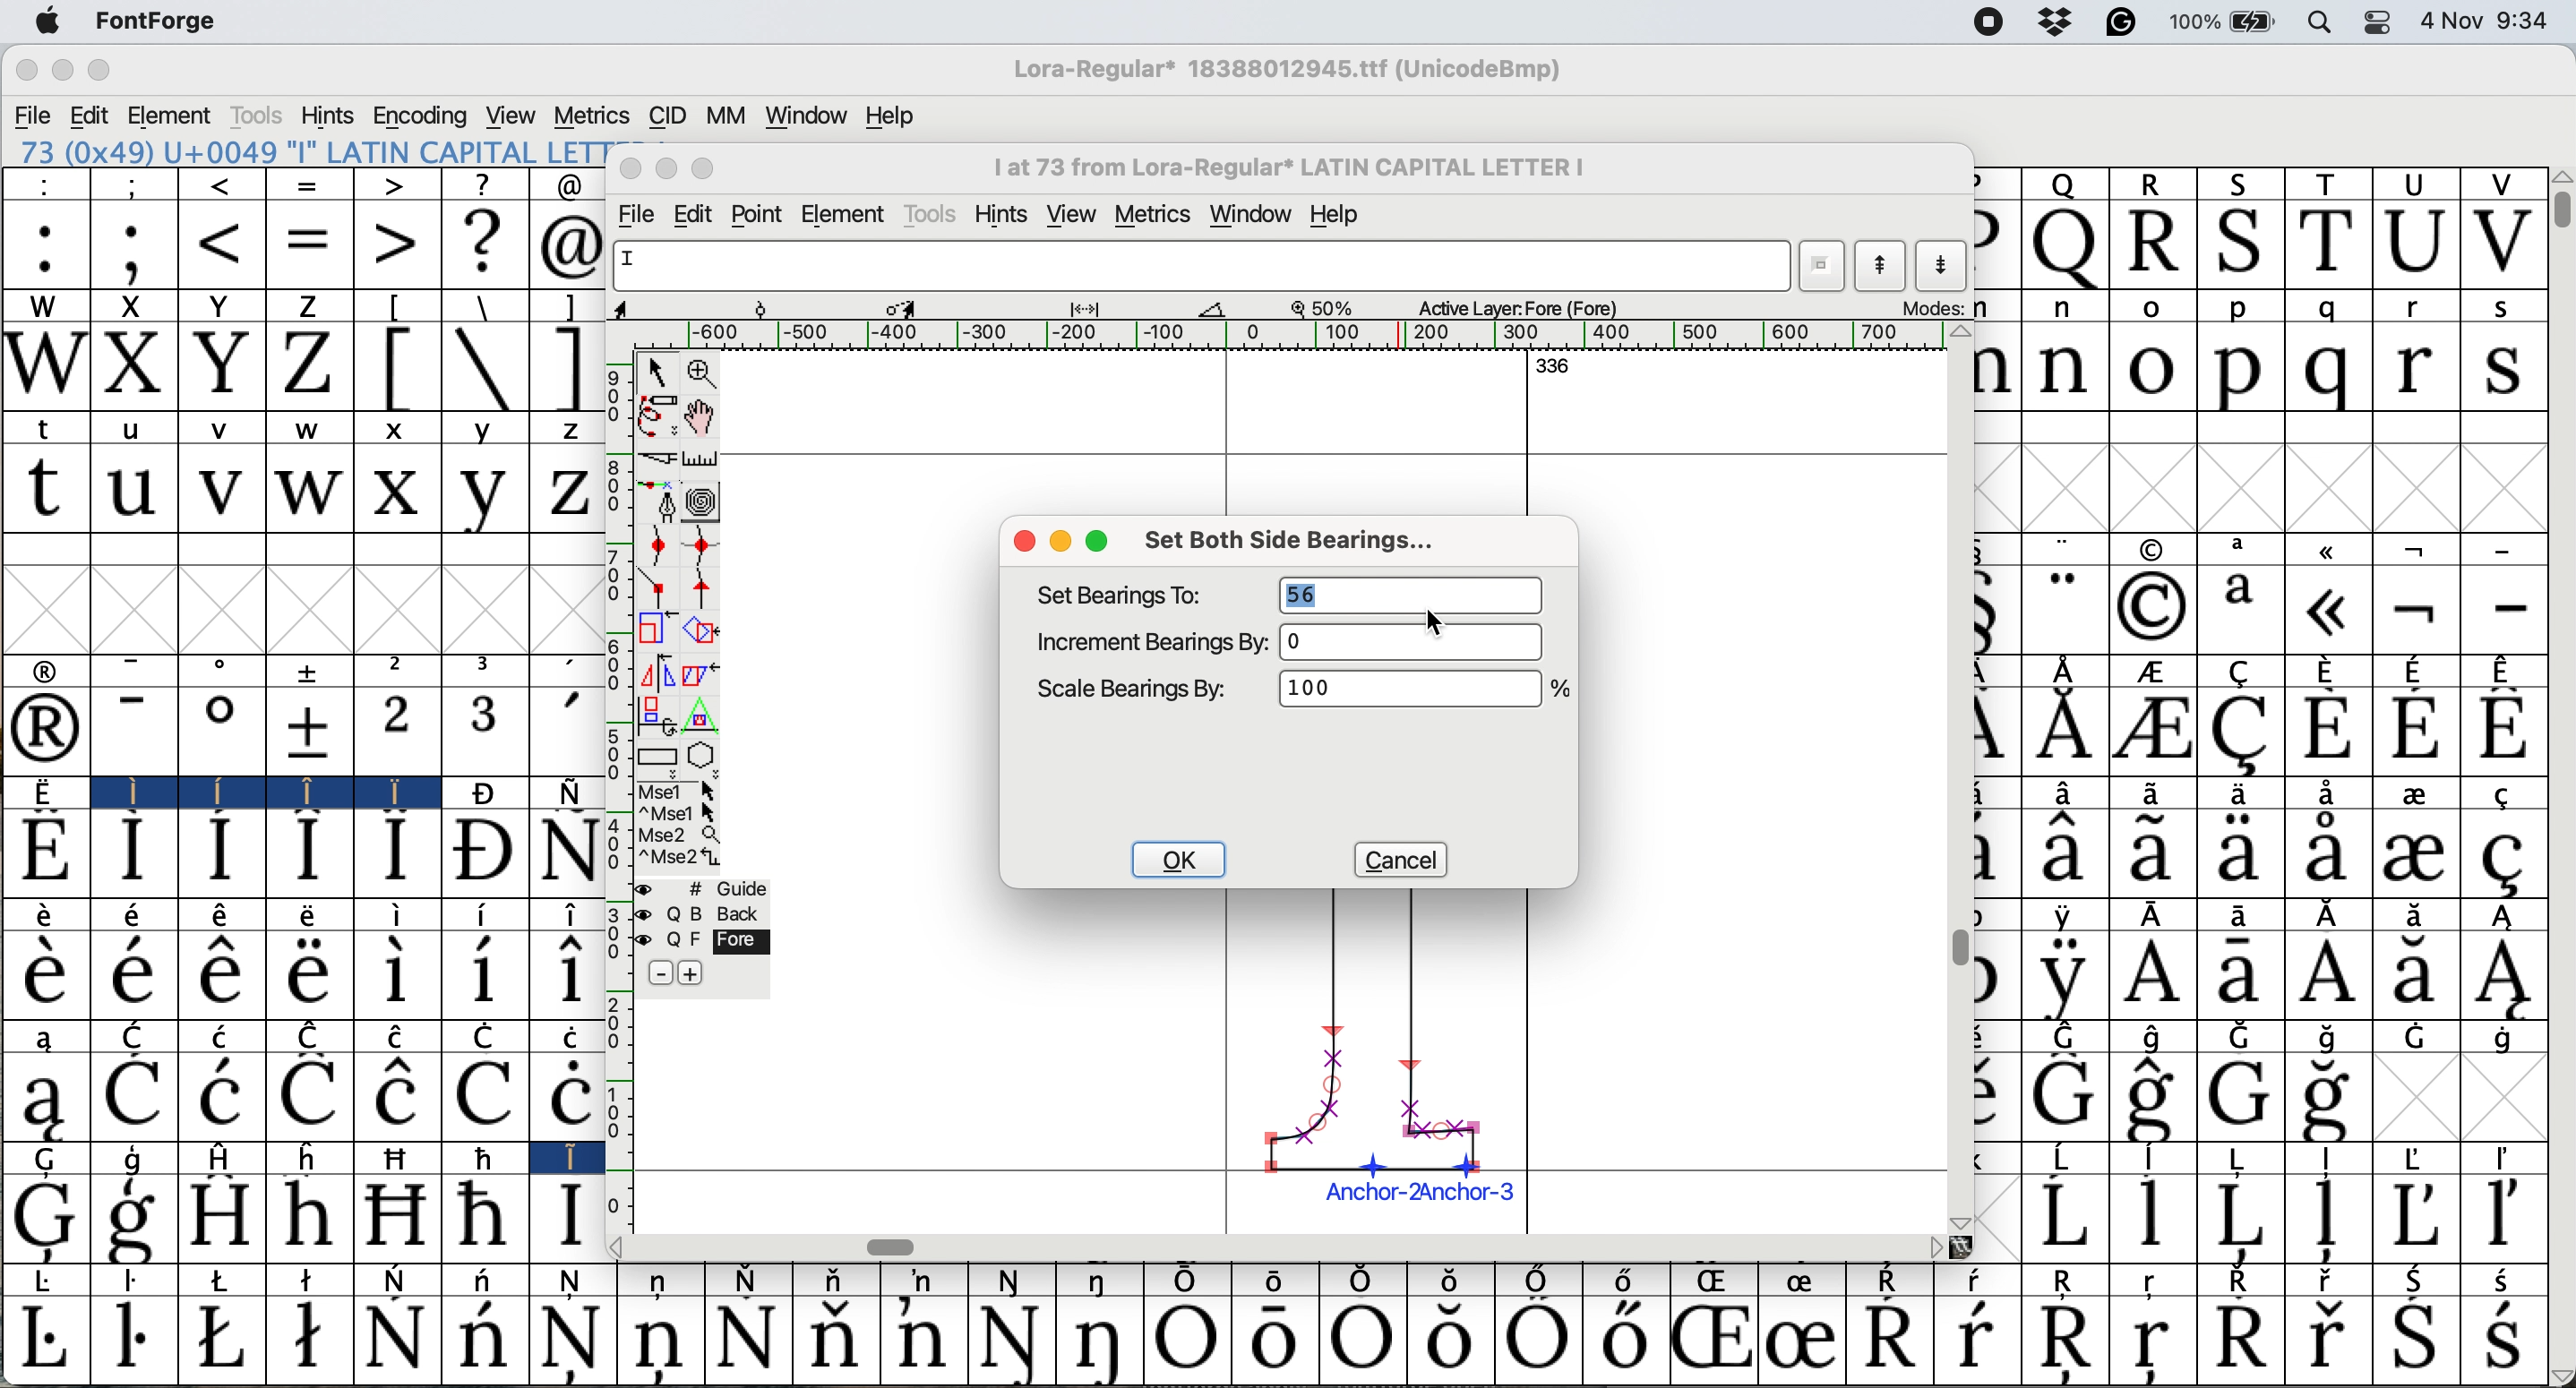 The height and width of the screenshot is (1388, 2576). What do you see at coordinates (700, 630) in the screenshot?
I see `rotate the selection` at bounding box center [700, 630].